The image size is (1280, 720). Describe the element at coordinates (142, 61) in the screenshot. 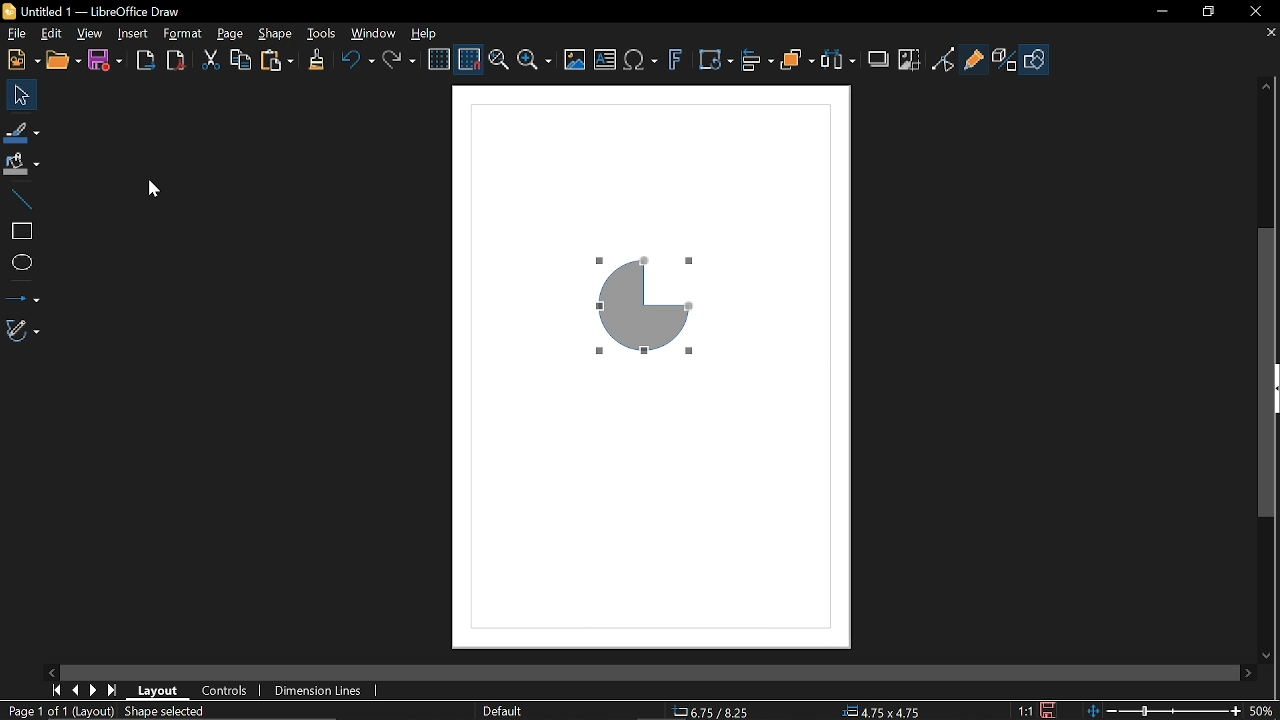

I see `Export` at that location.